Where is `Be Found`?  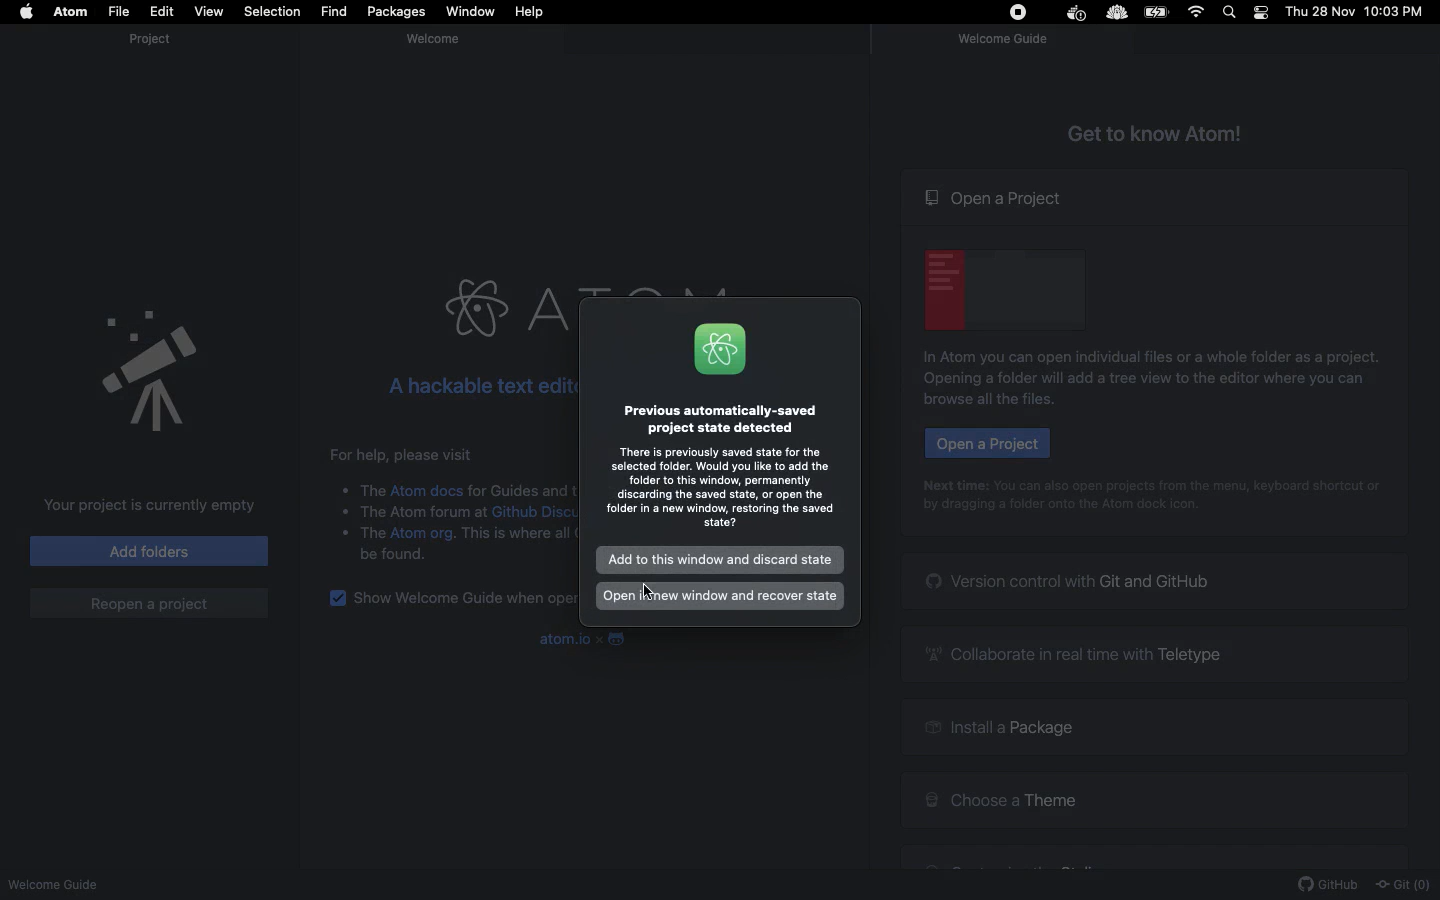
Be Found is located at coordinates (398, 558).